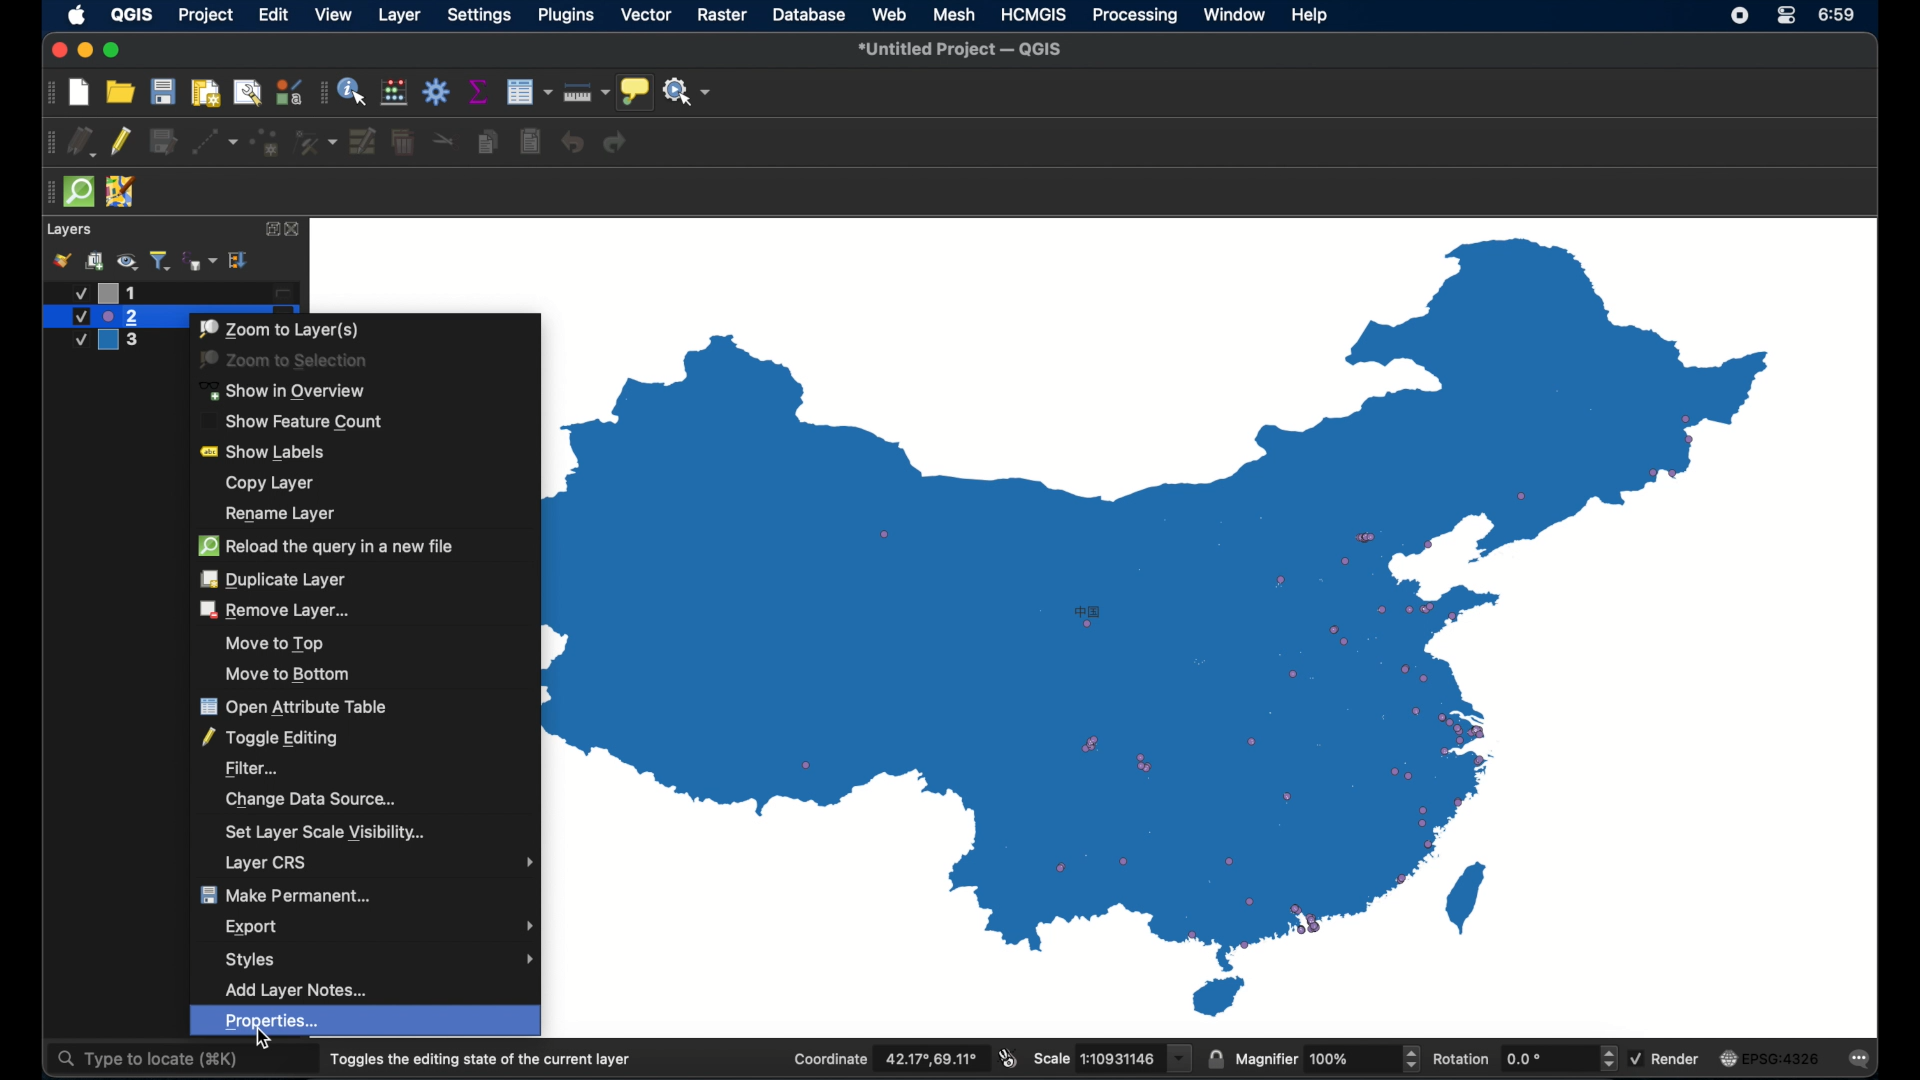  Describe the element at coordinates (317, 142) in the screenshot. I see `vertex tool` at that location.